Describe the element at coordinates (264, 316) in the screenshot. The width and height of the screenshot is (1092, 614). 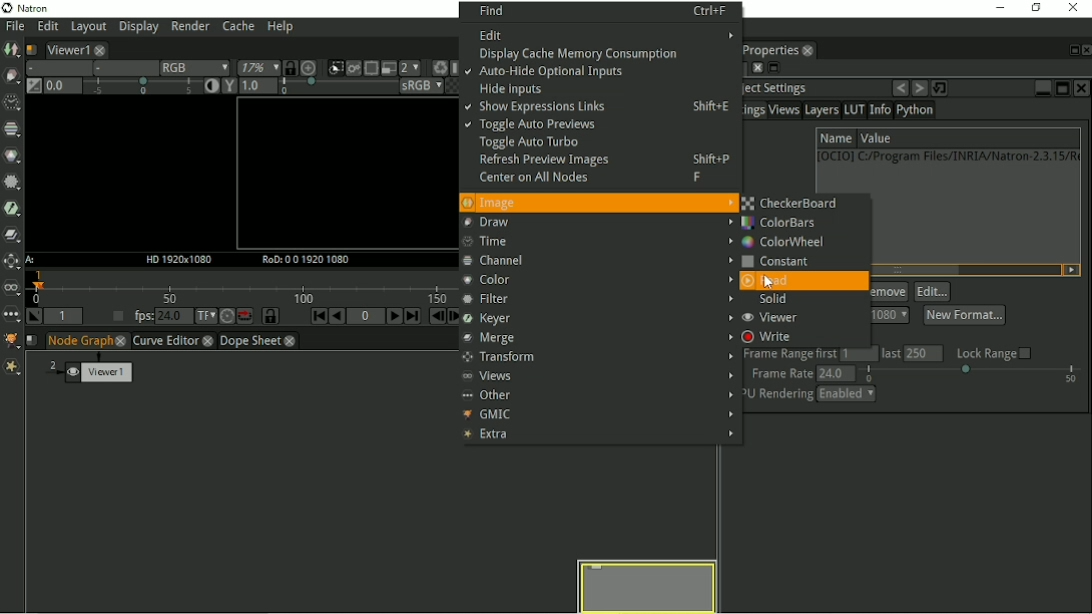
I see `Synchronize` at that location.